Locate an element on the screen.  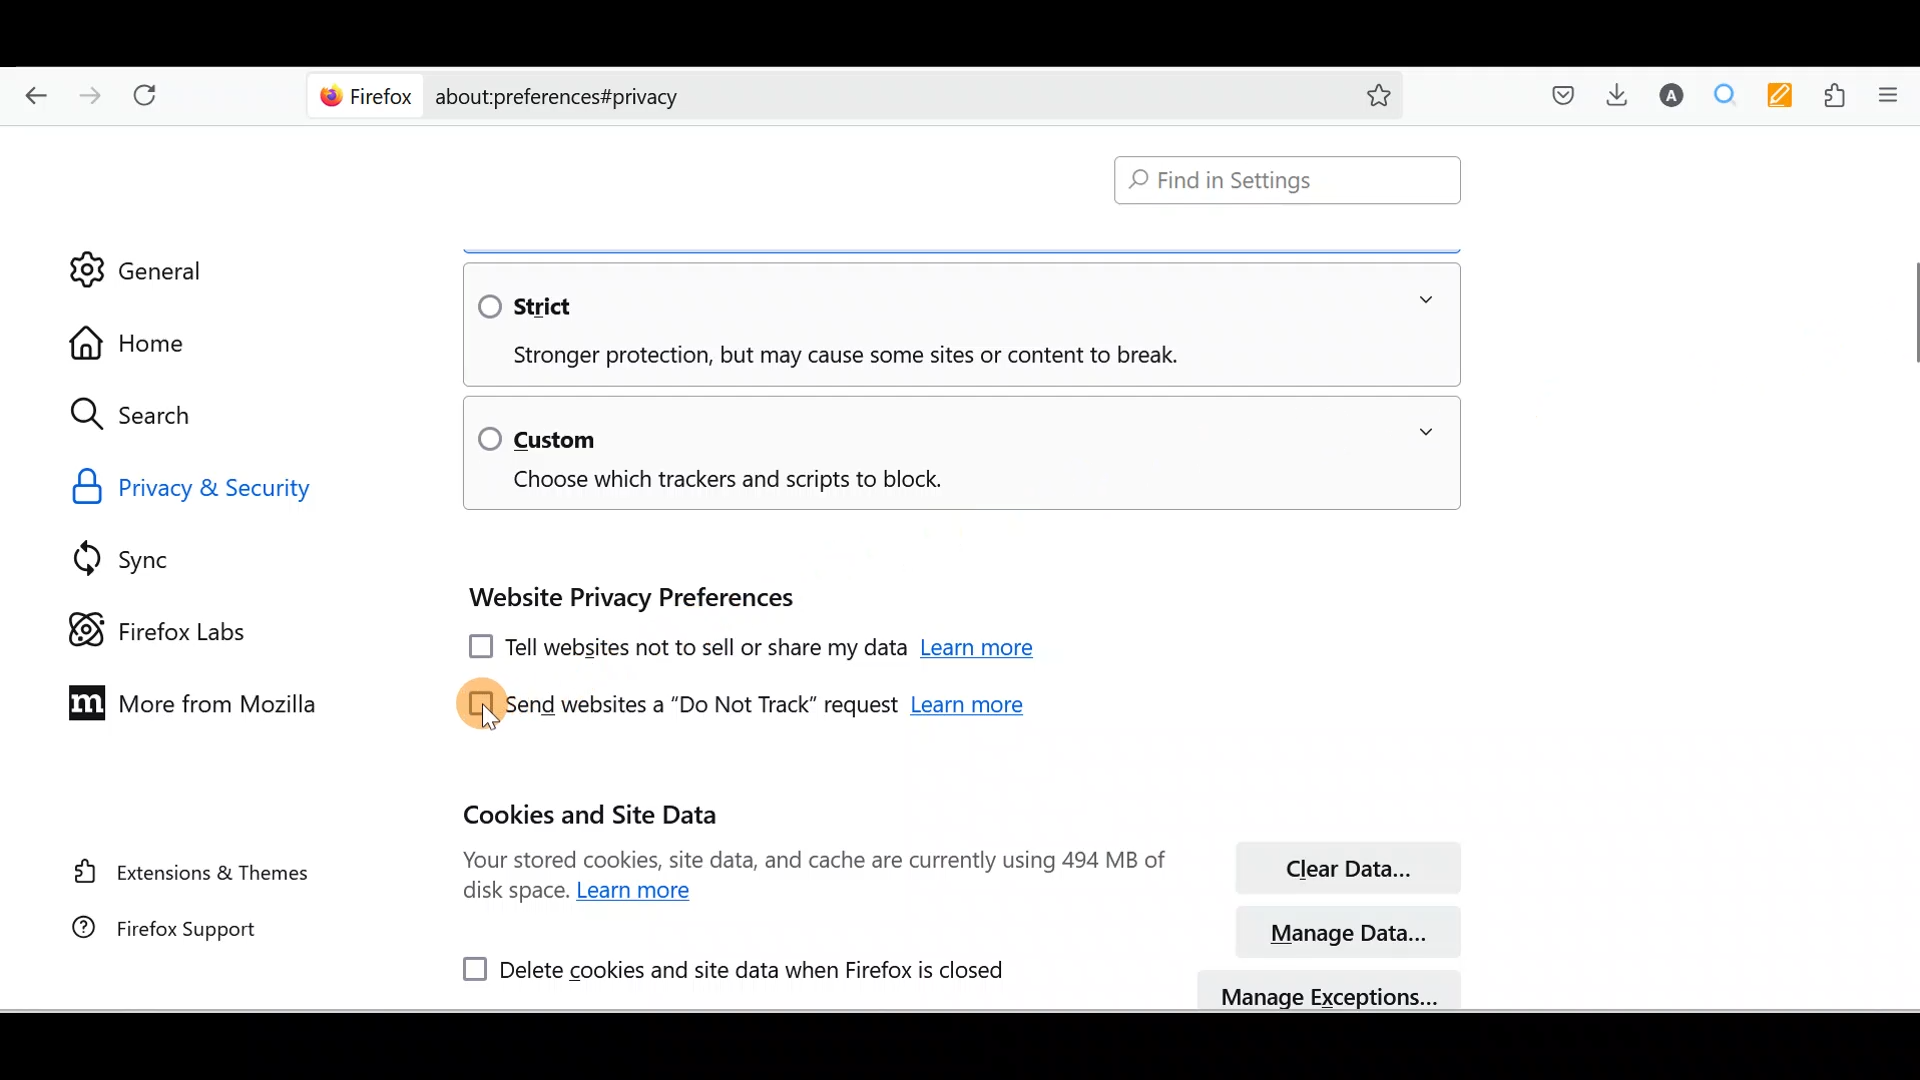
Stronger protection, but may cause some sites or content to break. is located at coordinates (828, 357).